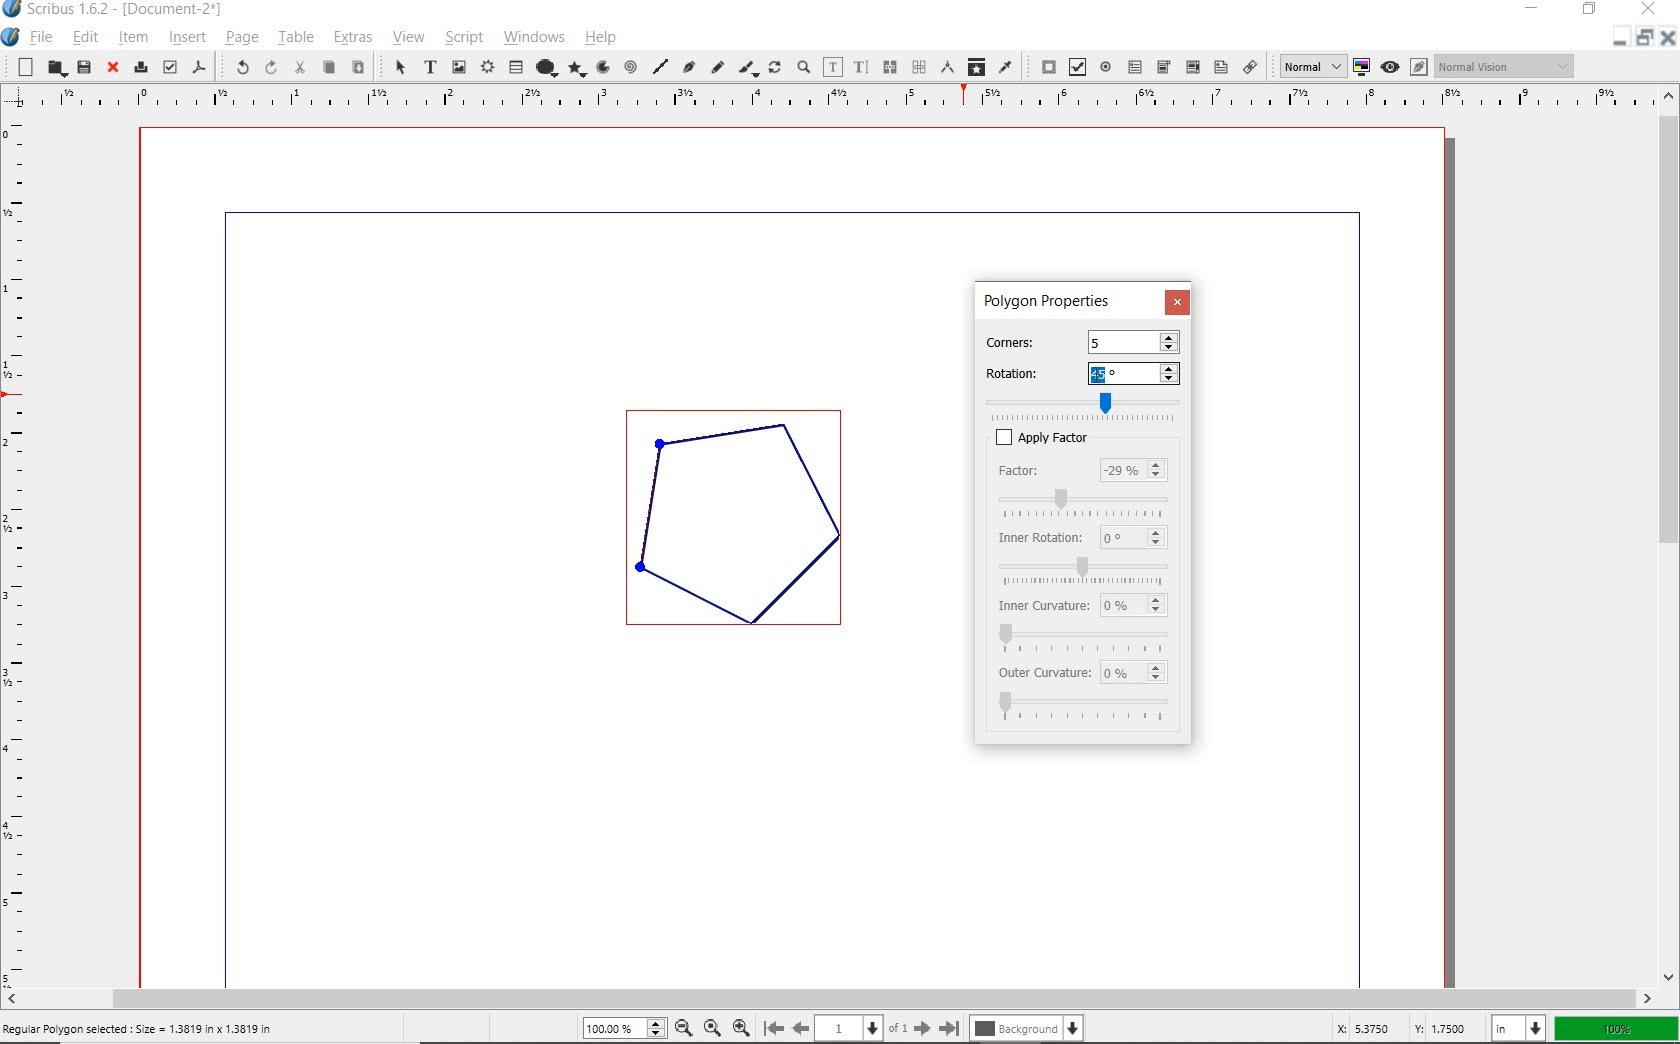  What do you see at coordinates (631, 64) in the screenshot?
I see `spiral` at bounding box center [631, 64].